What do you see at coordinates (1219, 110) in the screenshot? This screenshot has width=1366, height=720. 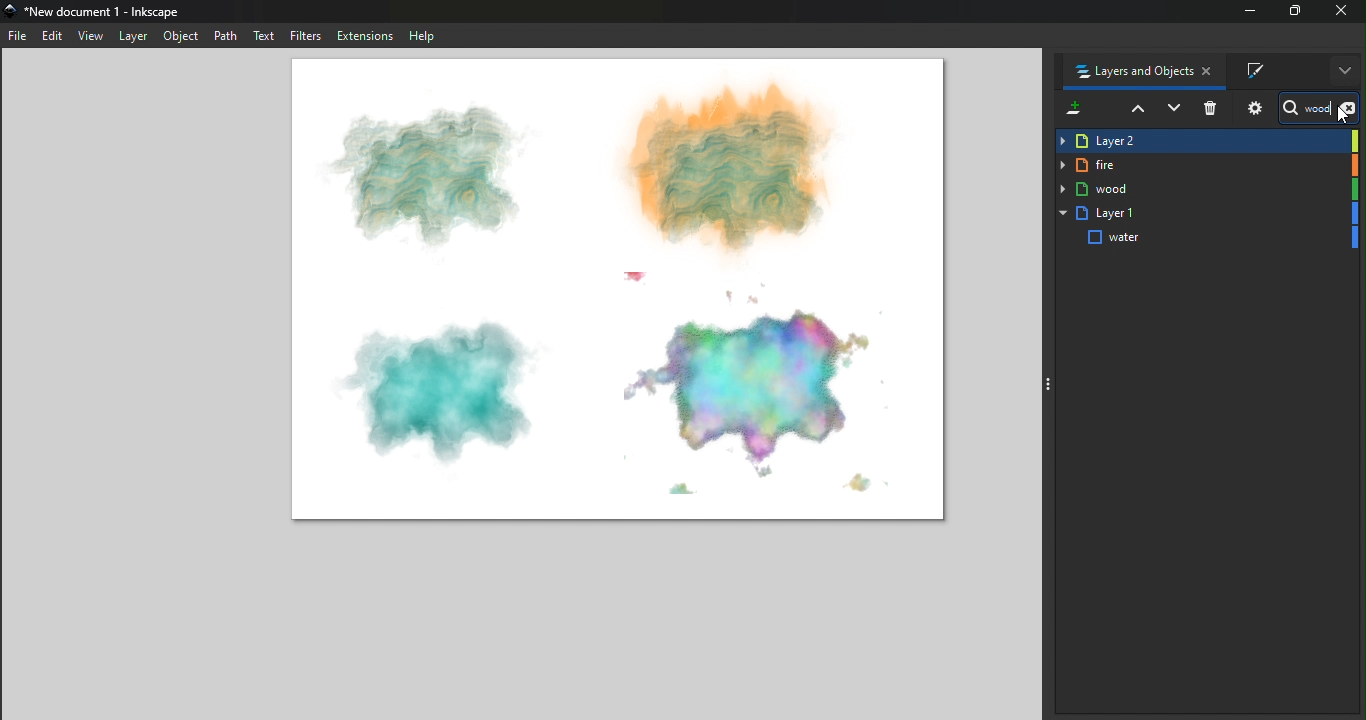 I see `Delete selected item` at bounding box center [1219, 110].